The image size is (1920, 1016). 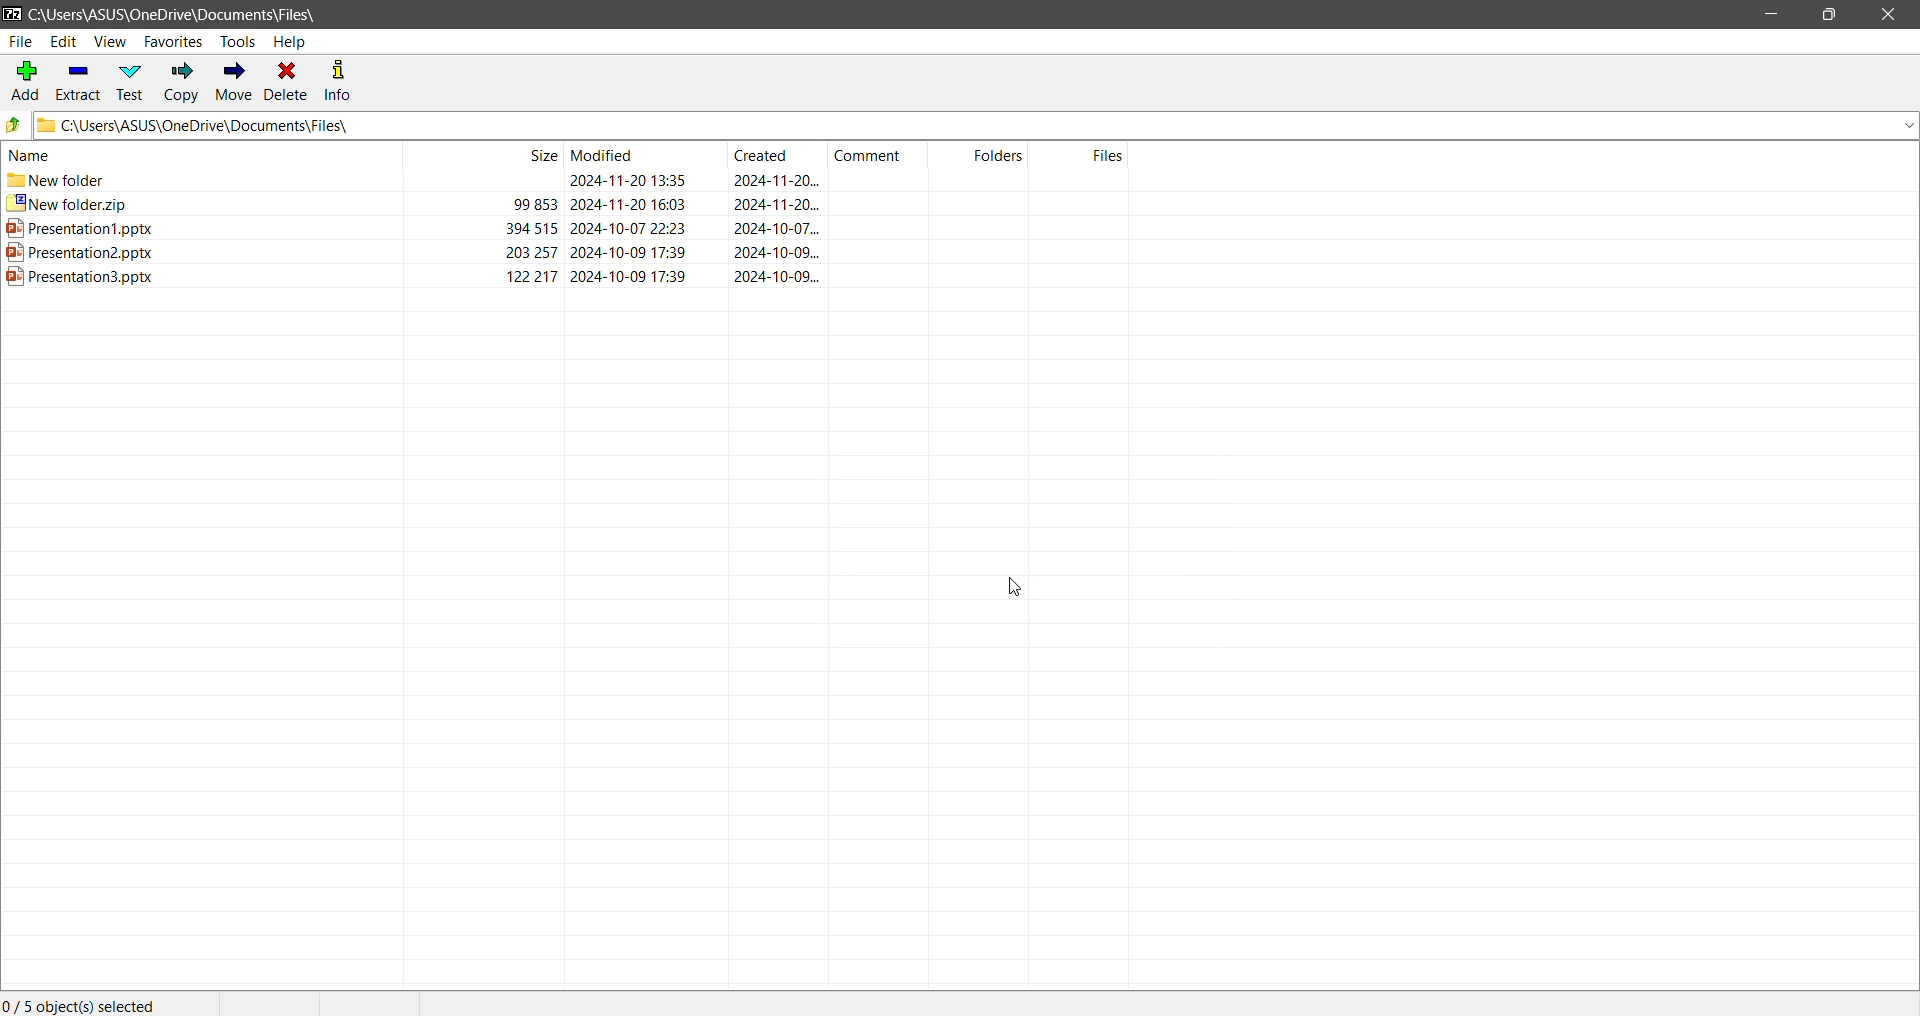 I want to click on View, so click(x=109, y=42).